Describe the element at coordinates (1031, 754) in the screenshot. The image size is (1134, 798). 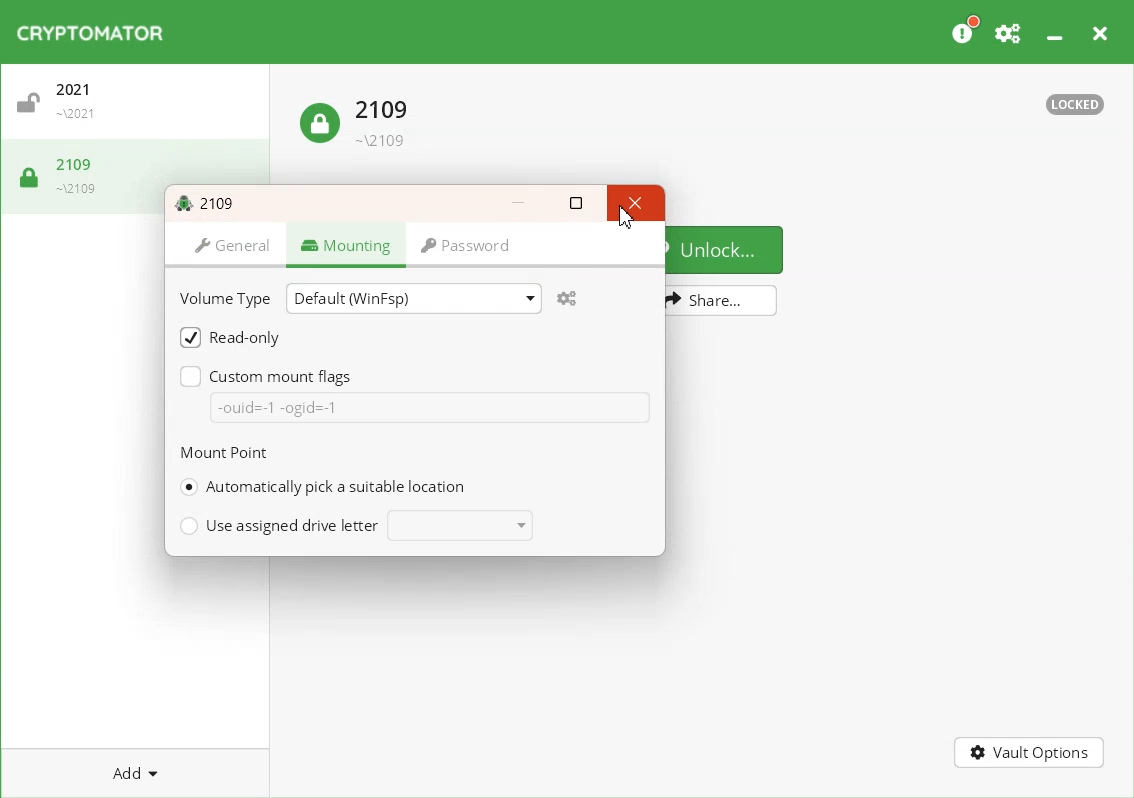
I see `Vault Options` at that location.